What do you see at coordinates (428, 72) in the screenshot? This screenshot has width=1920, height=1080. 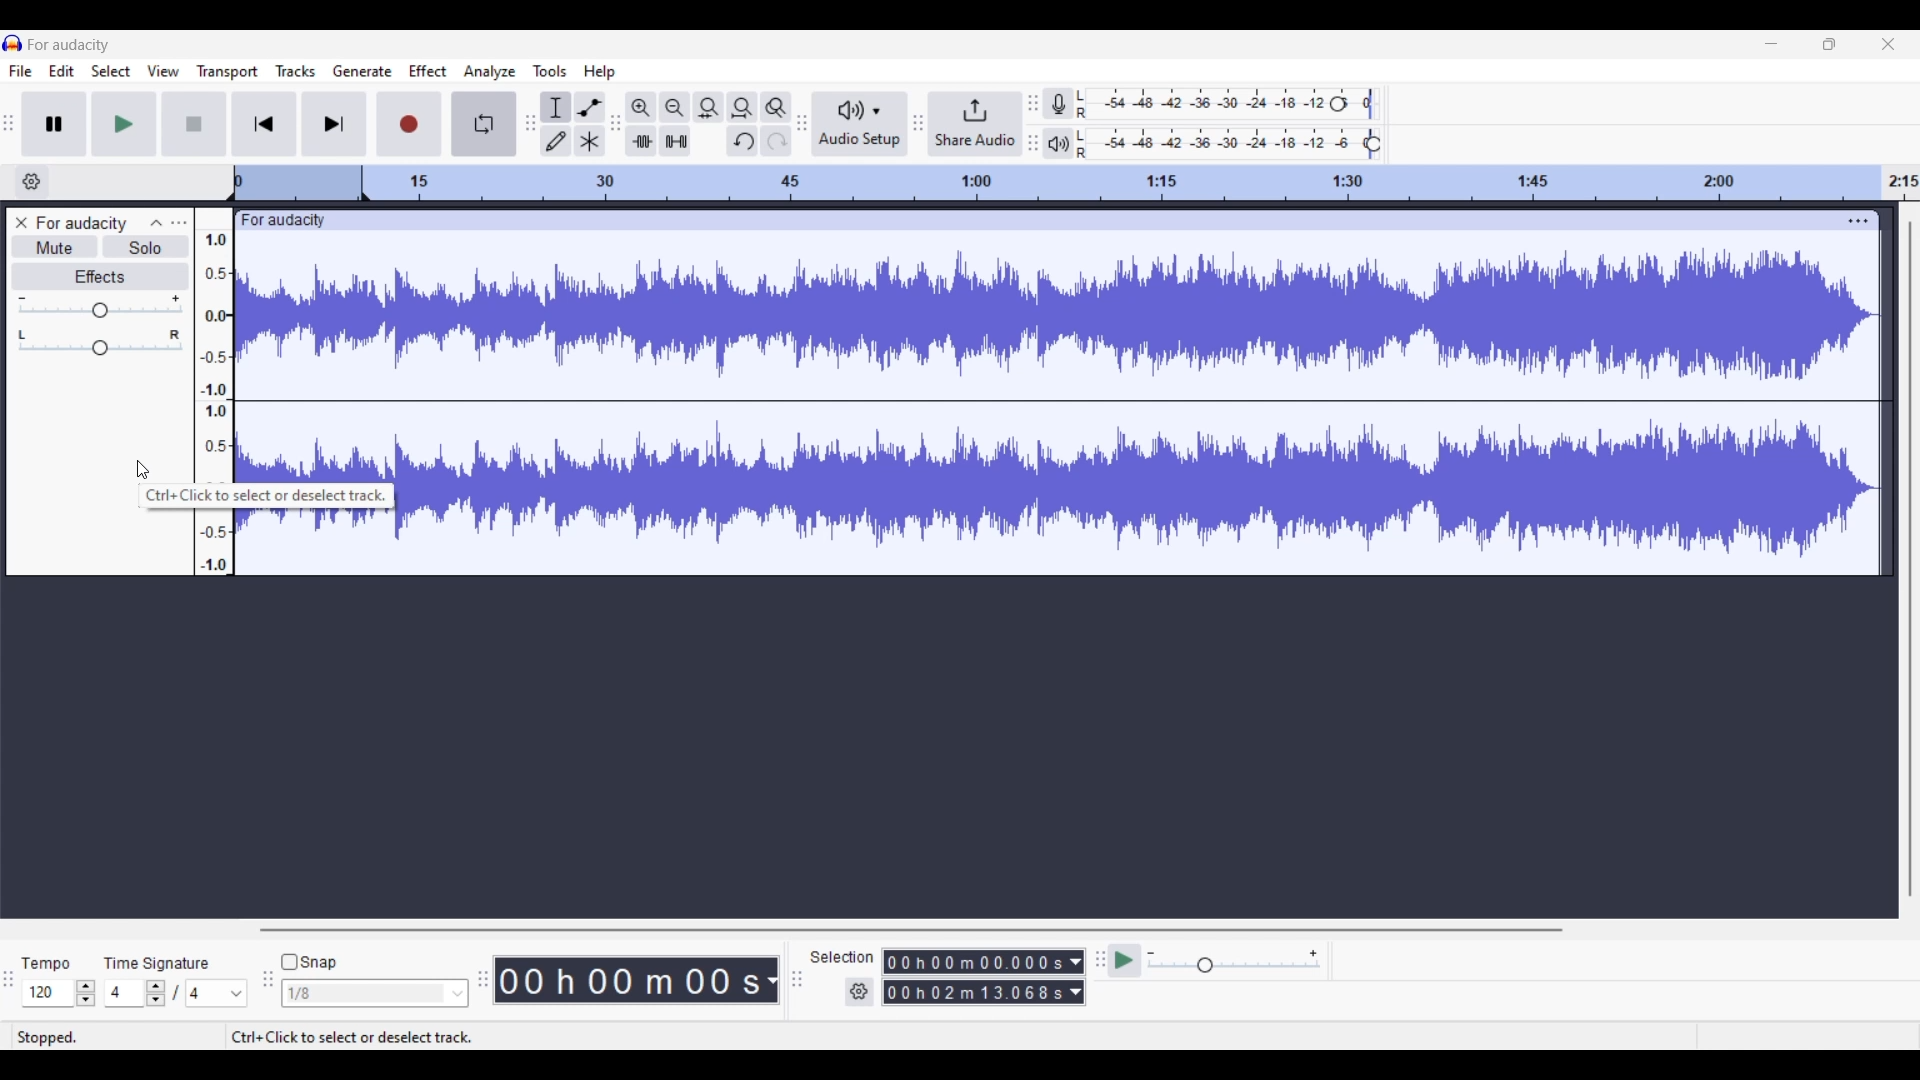 I see `Effect menu` at bounding box center [428, 72].